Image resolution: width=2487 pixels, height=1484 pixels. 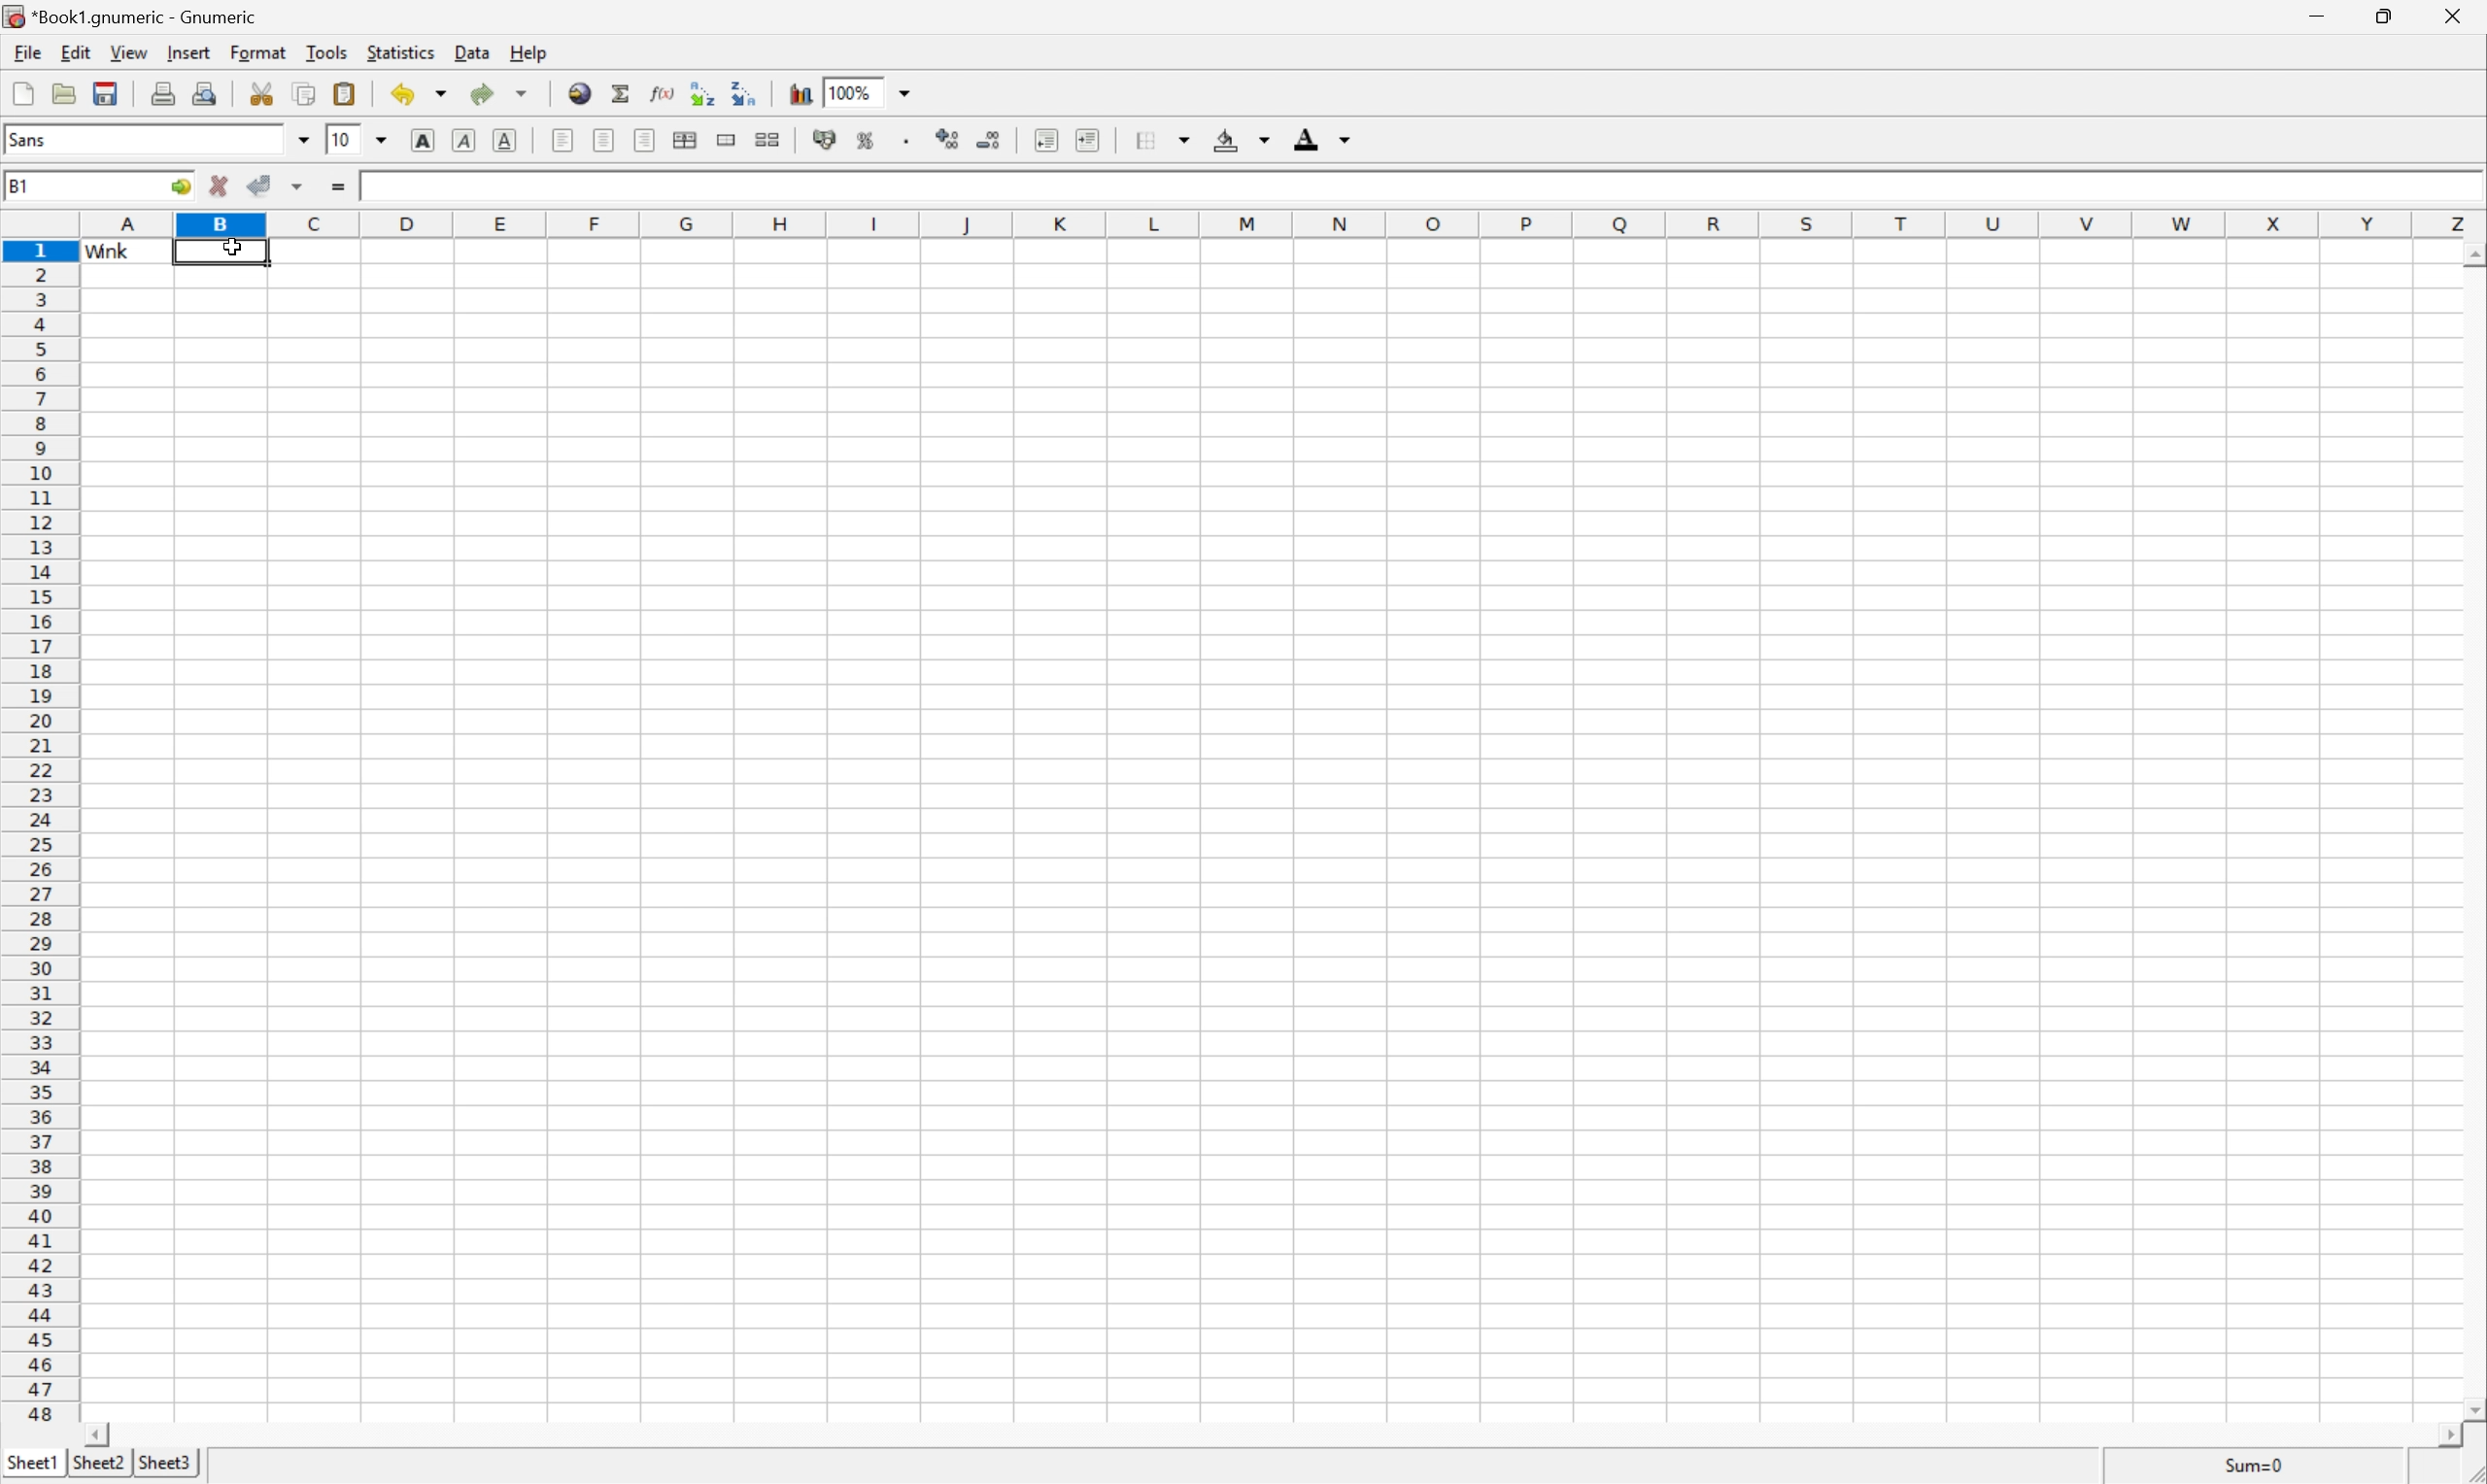 What do you see at coordinates (1090, 137) in the screenshot?
I see `increase indent` at bounding box center [1090, 137].